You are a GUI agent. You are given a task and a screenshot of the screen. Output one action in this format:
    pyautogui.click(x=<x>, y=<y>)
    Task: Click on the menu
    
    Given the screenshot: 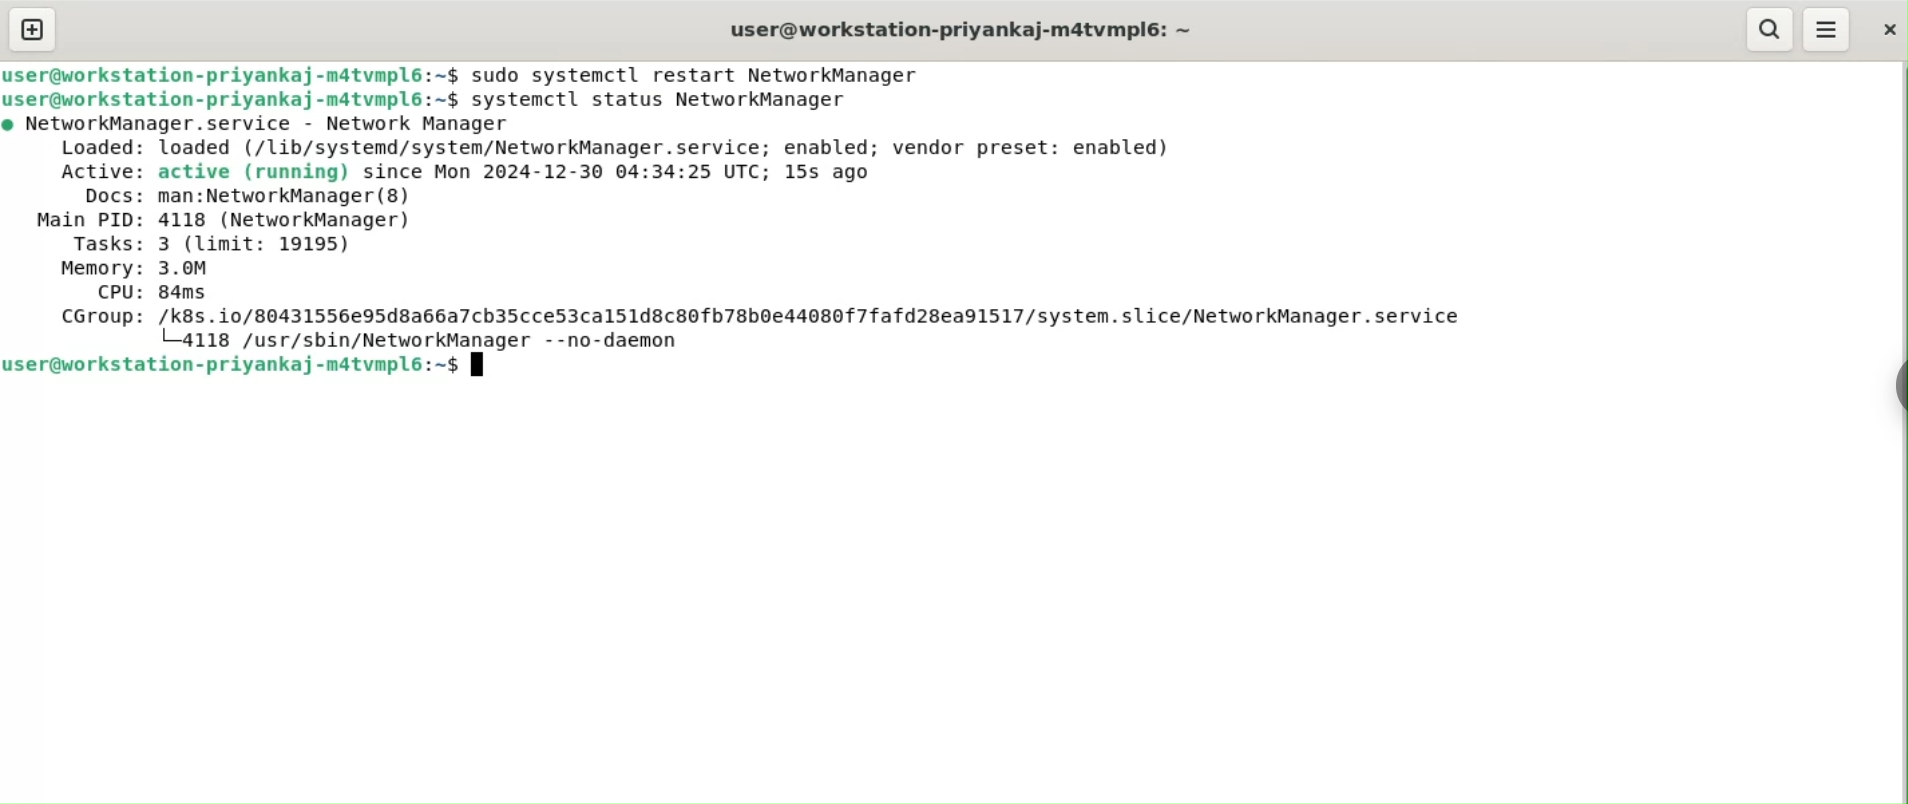 What is the action you would take?
    pyautogui.click(x=1829, y=27)
    